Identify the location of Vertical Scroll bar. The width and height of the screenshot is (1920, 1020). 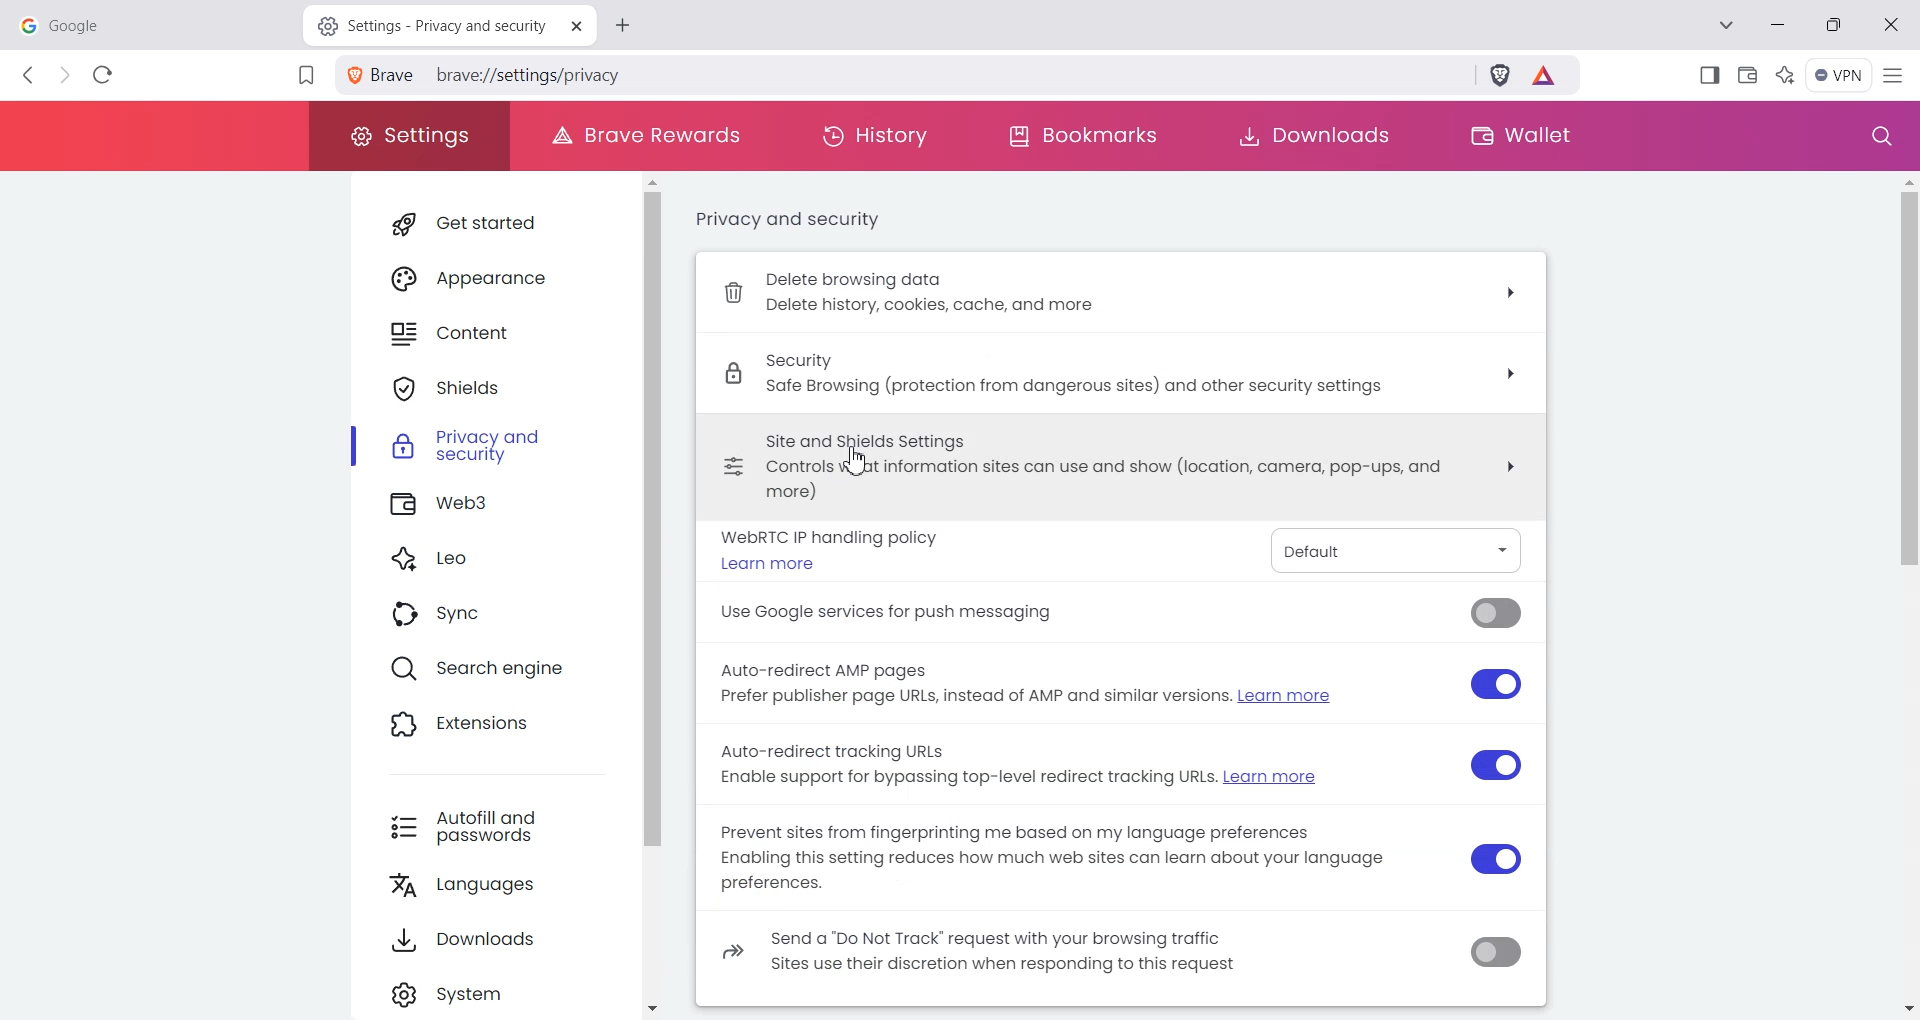
(1902, 593).